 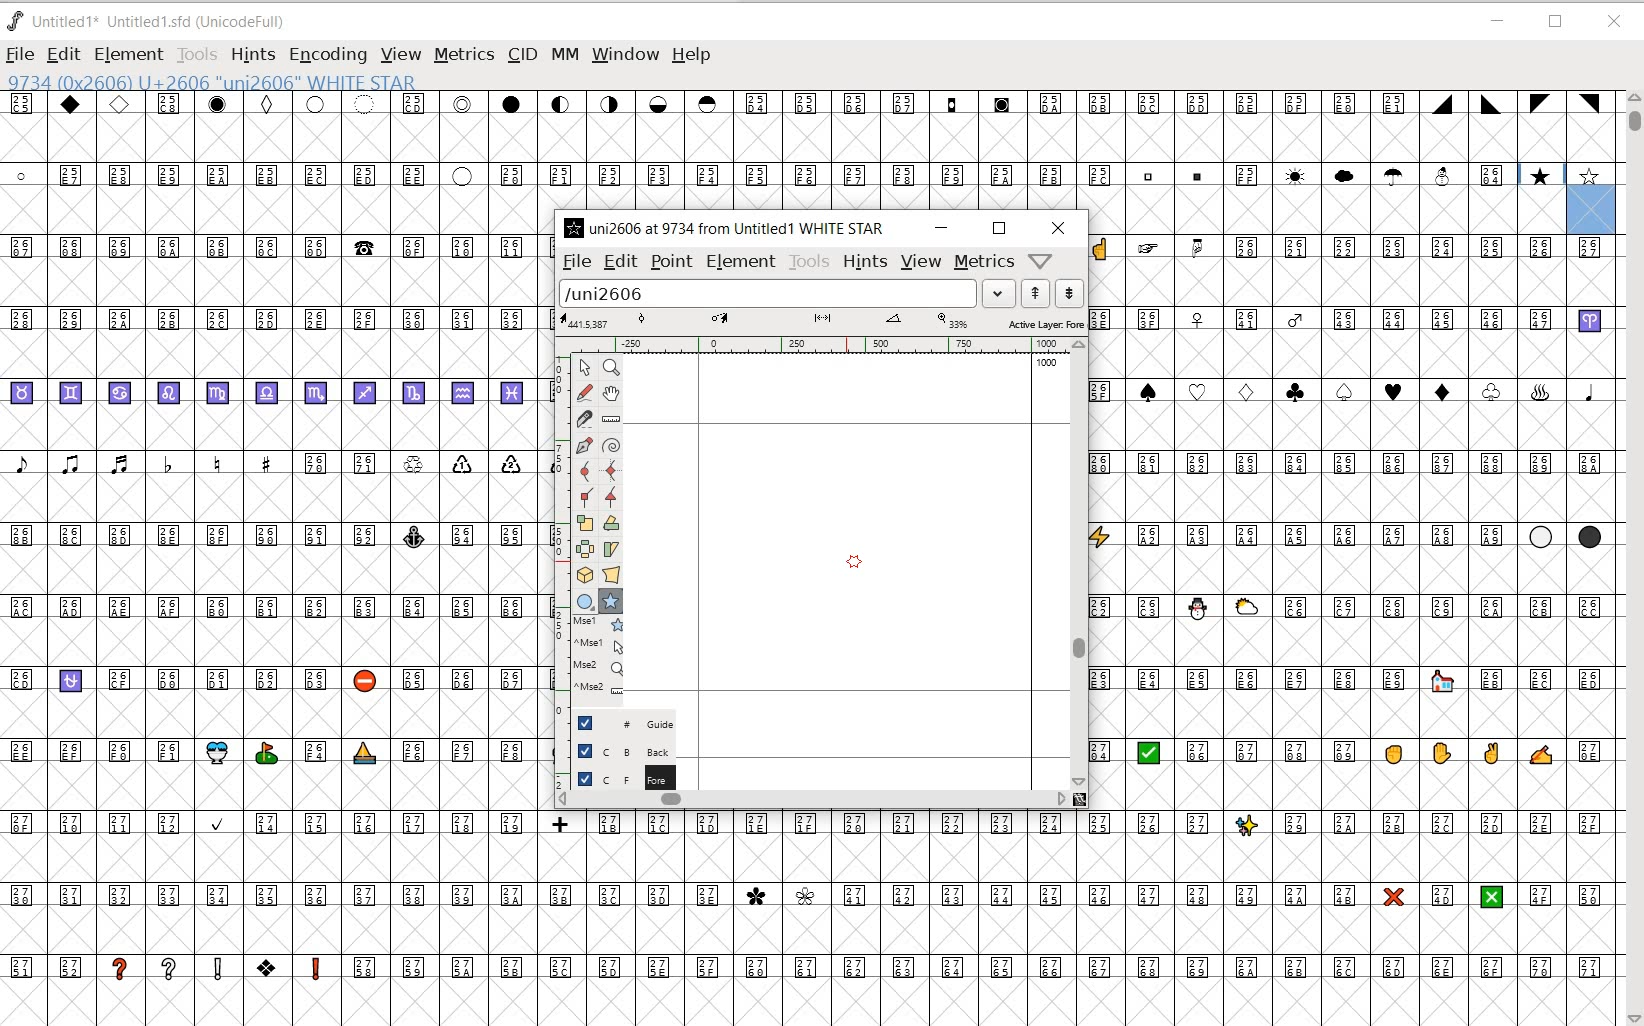 I want to click on PERFORM A PERSPECTIVE TRANSFORMATION ON THE SELECTION, so click(x=612, y=575).